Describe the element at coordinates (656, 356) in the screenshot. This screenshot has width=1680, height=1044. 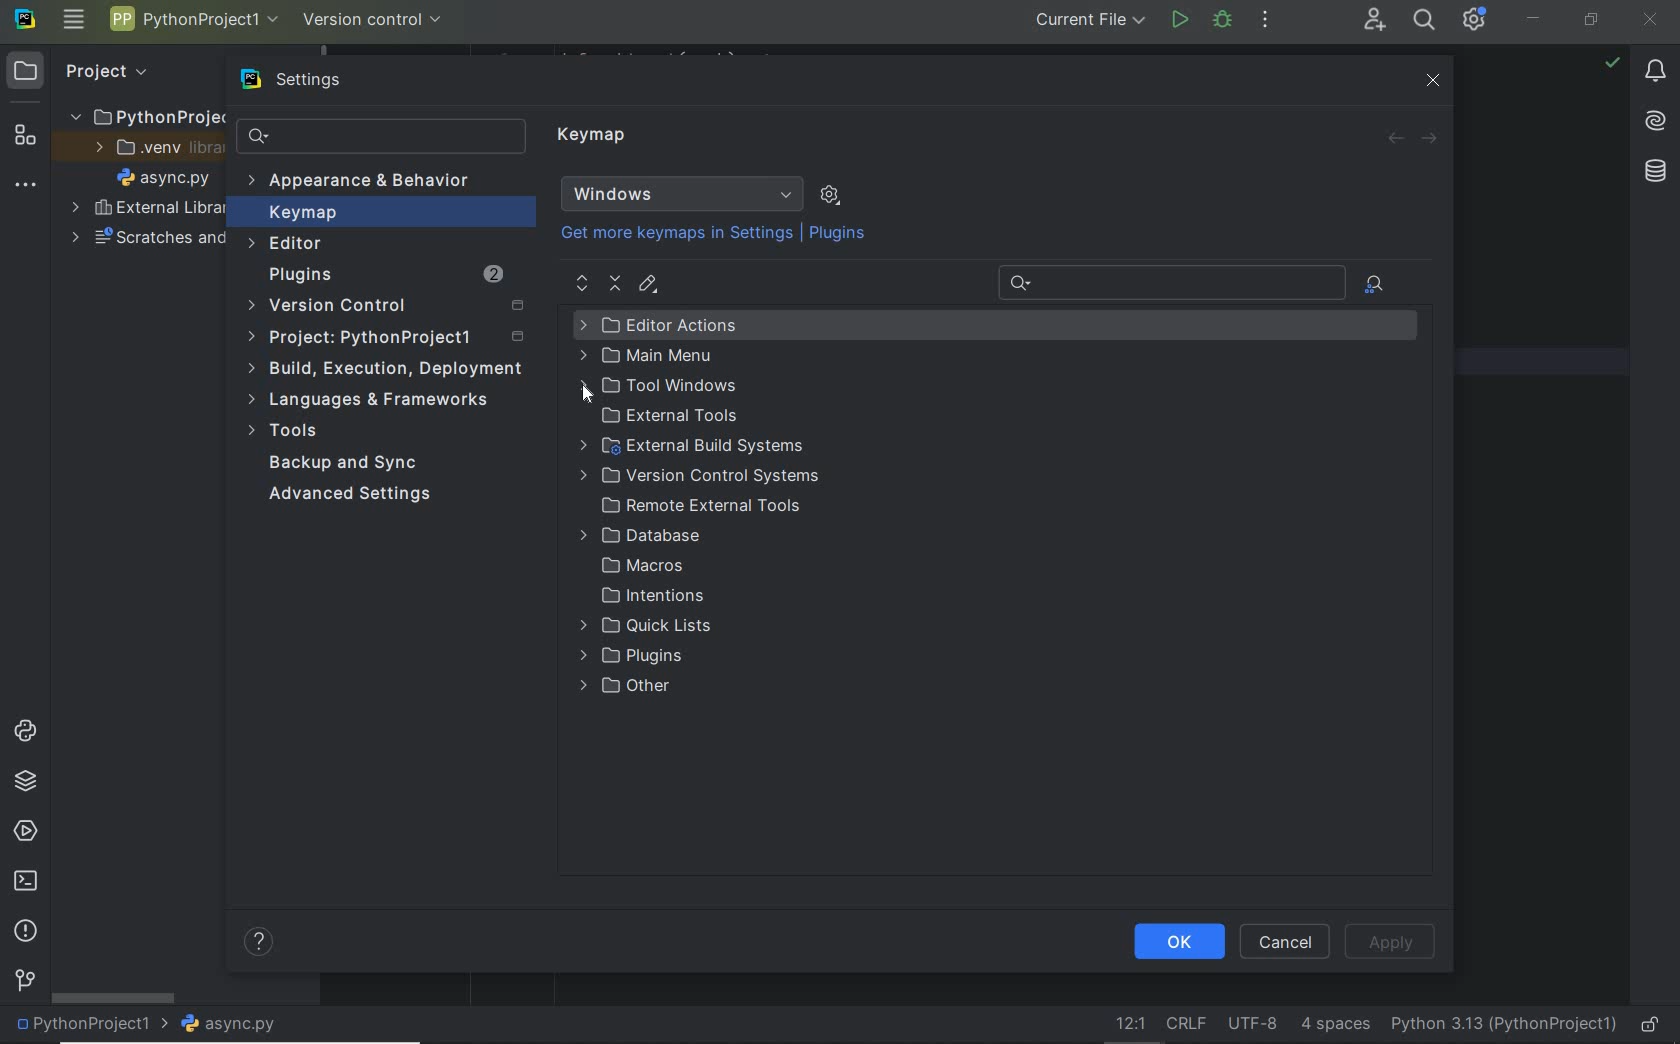
I see `Main Menu` at that location.